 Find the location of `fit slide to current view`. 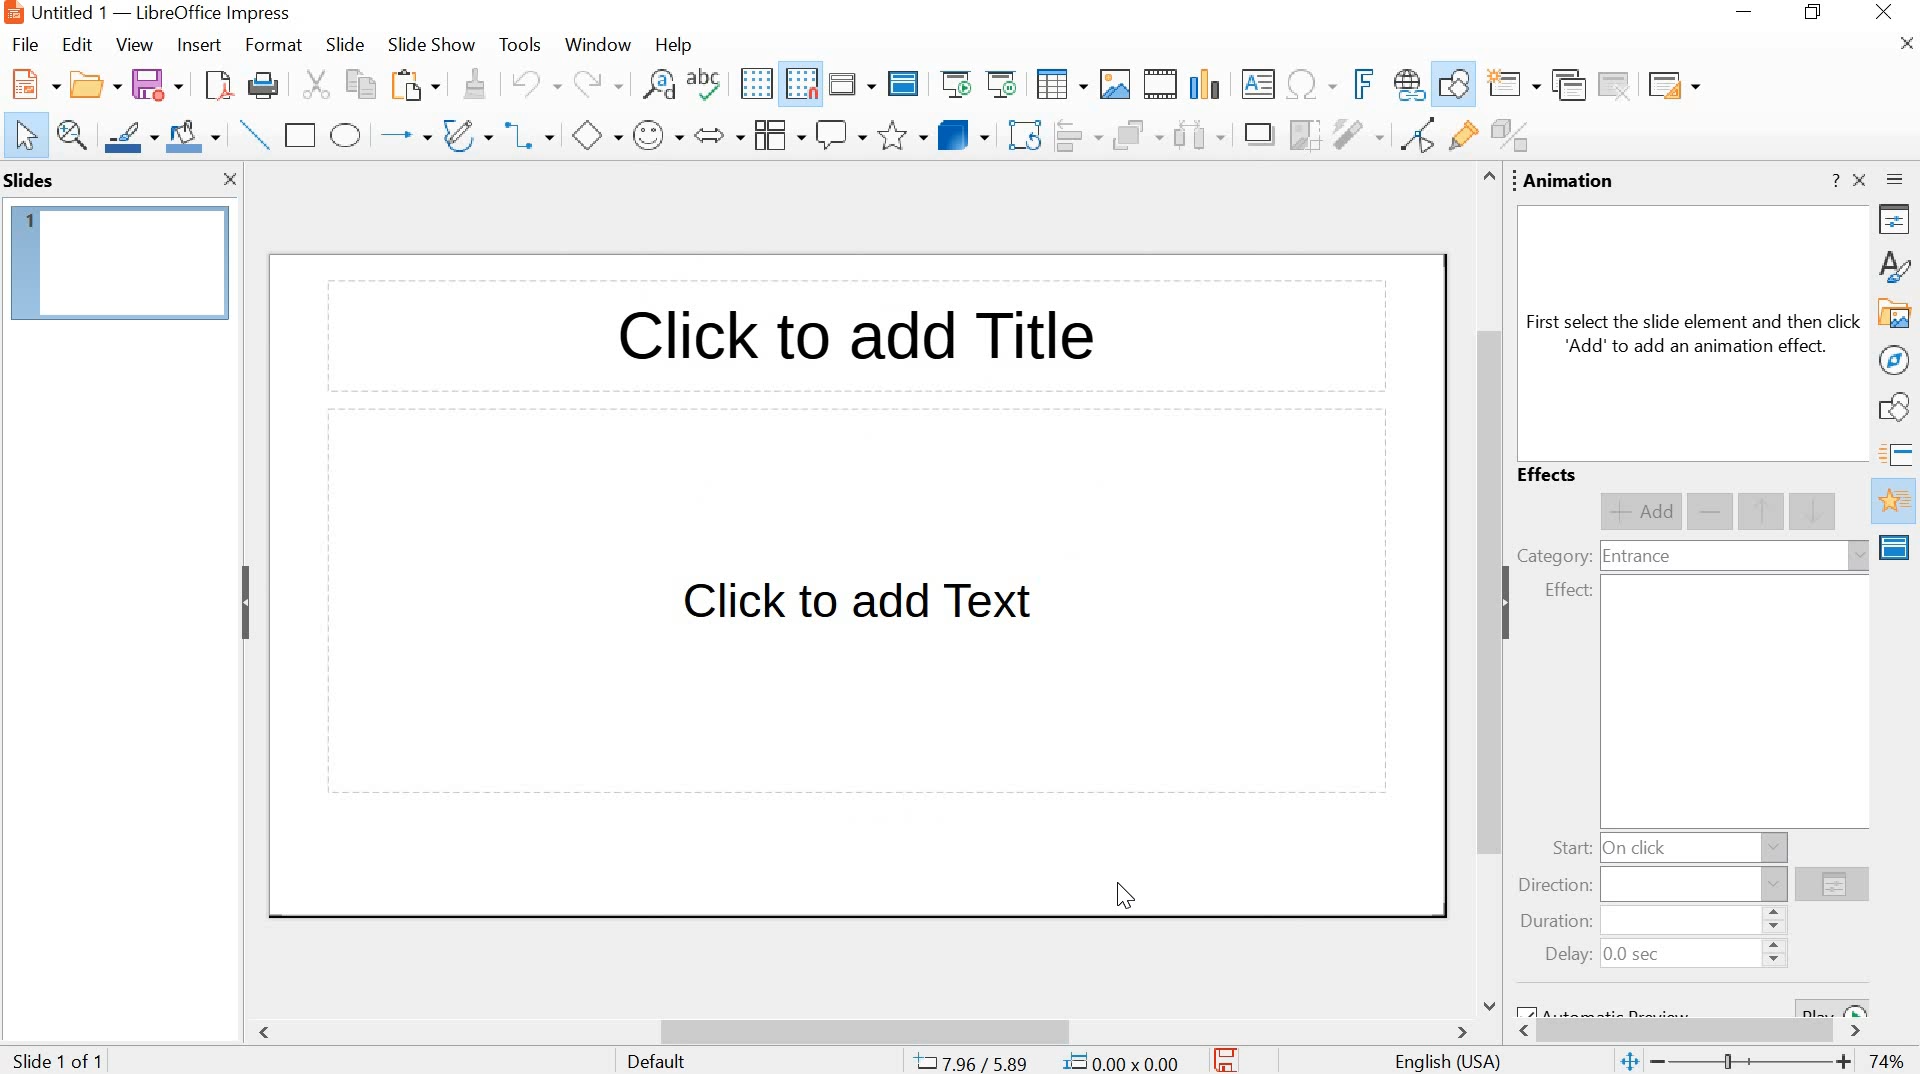

fit slide to current view is located at coordinates (1628, 1063).